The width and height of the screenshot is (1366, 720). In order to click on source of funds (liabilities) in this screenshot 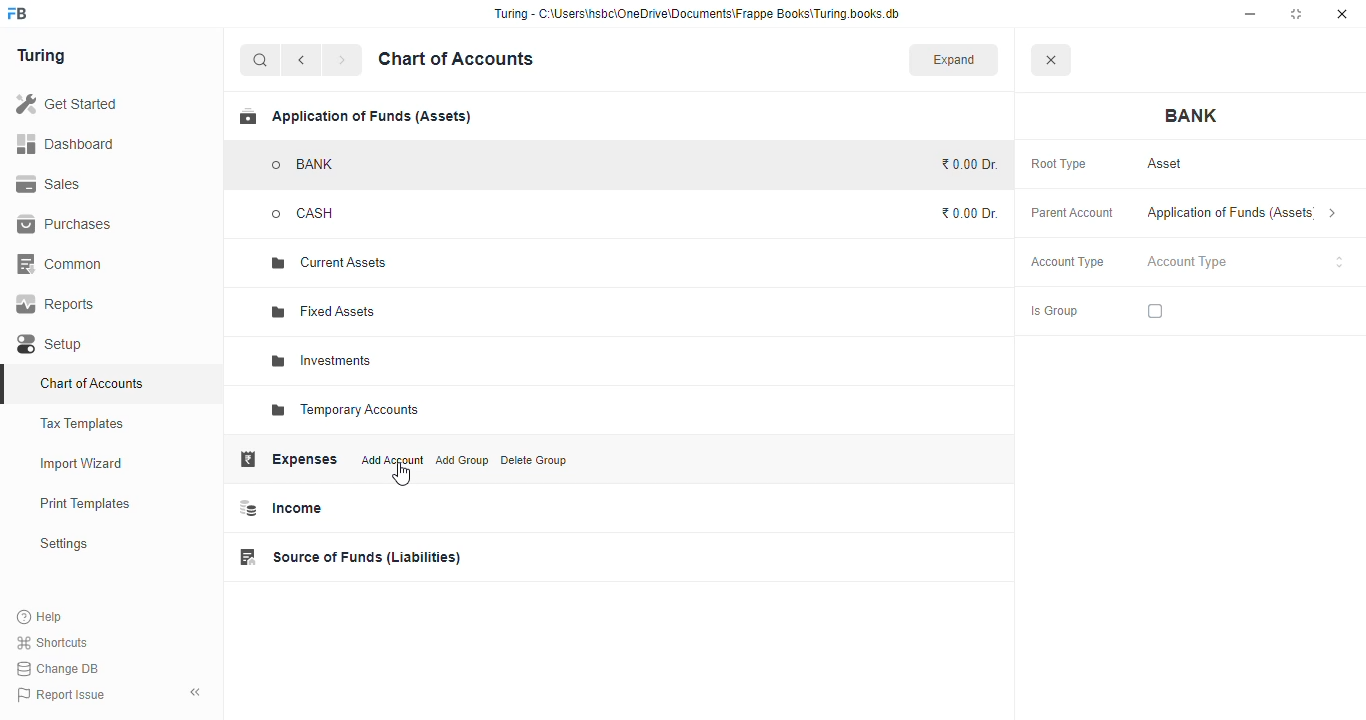, I will do `click(351, 557)`.